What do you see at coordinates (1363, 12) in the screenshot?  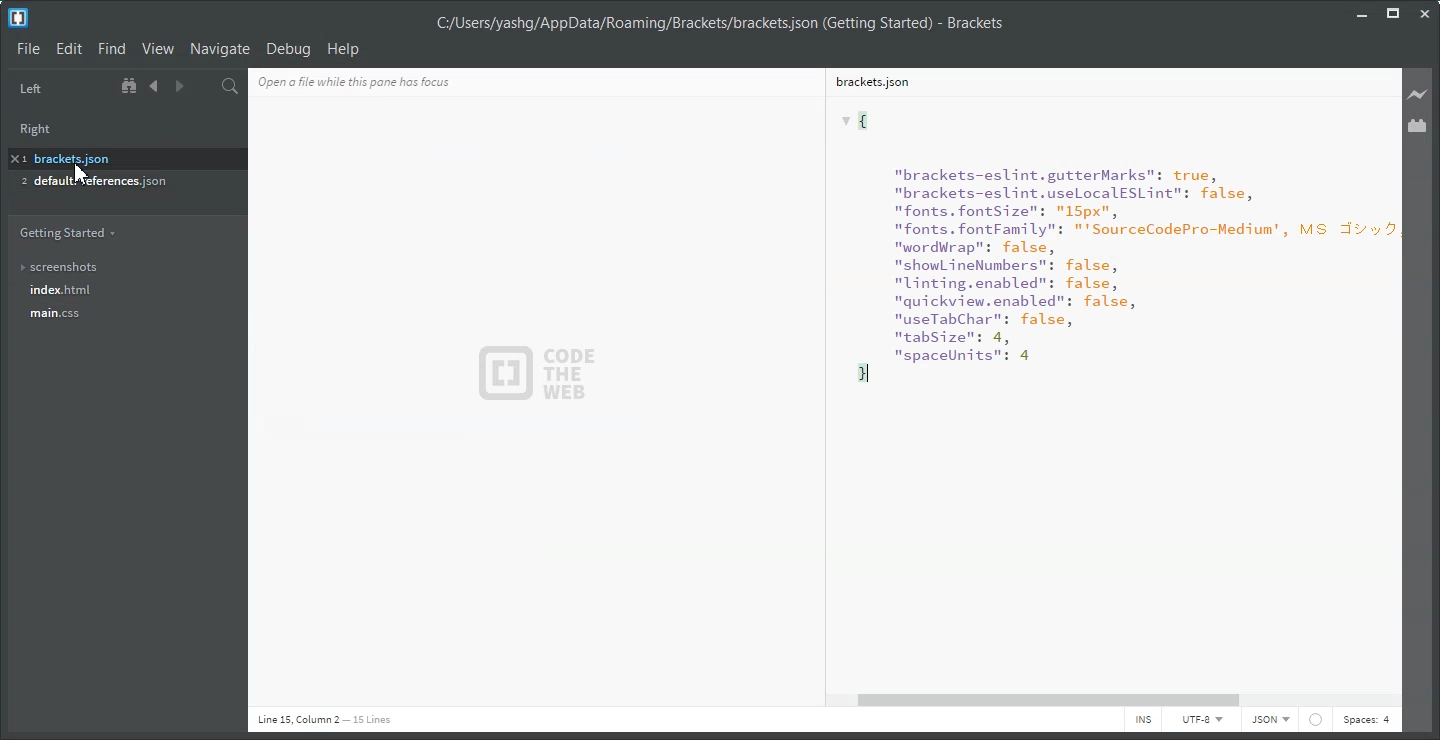 I see `Minimize` at bounding box center [1363, 12].